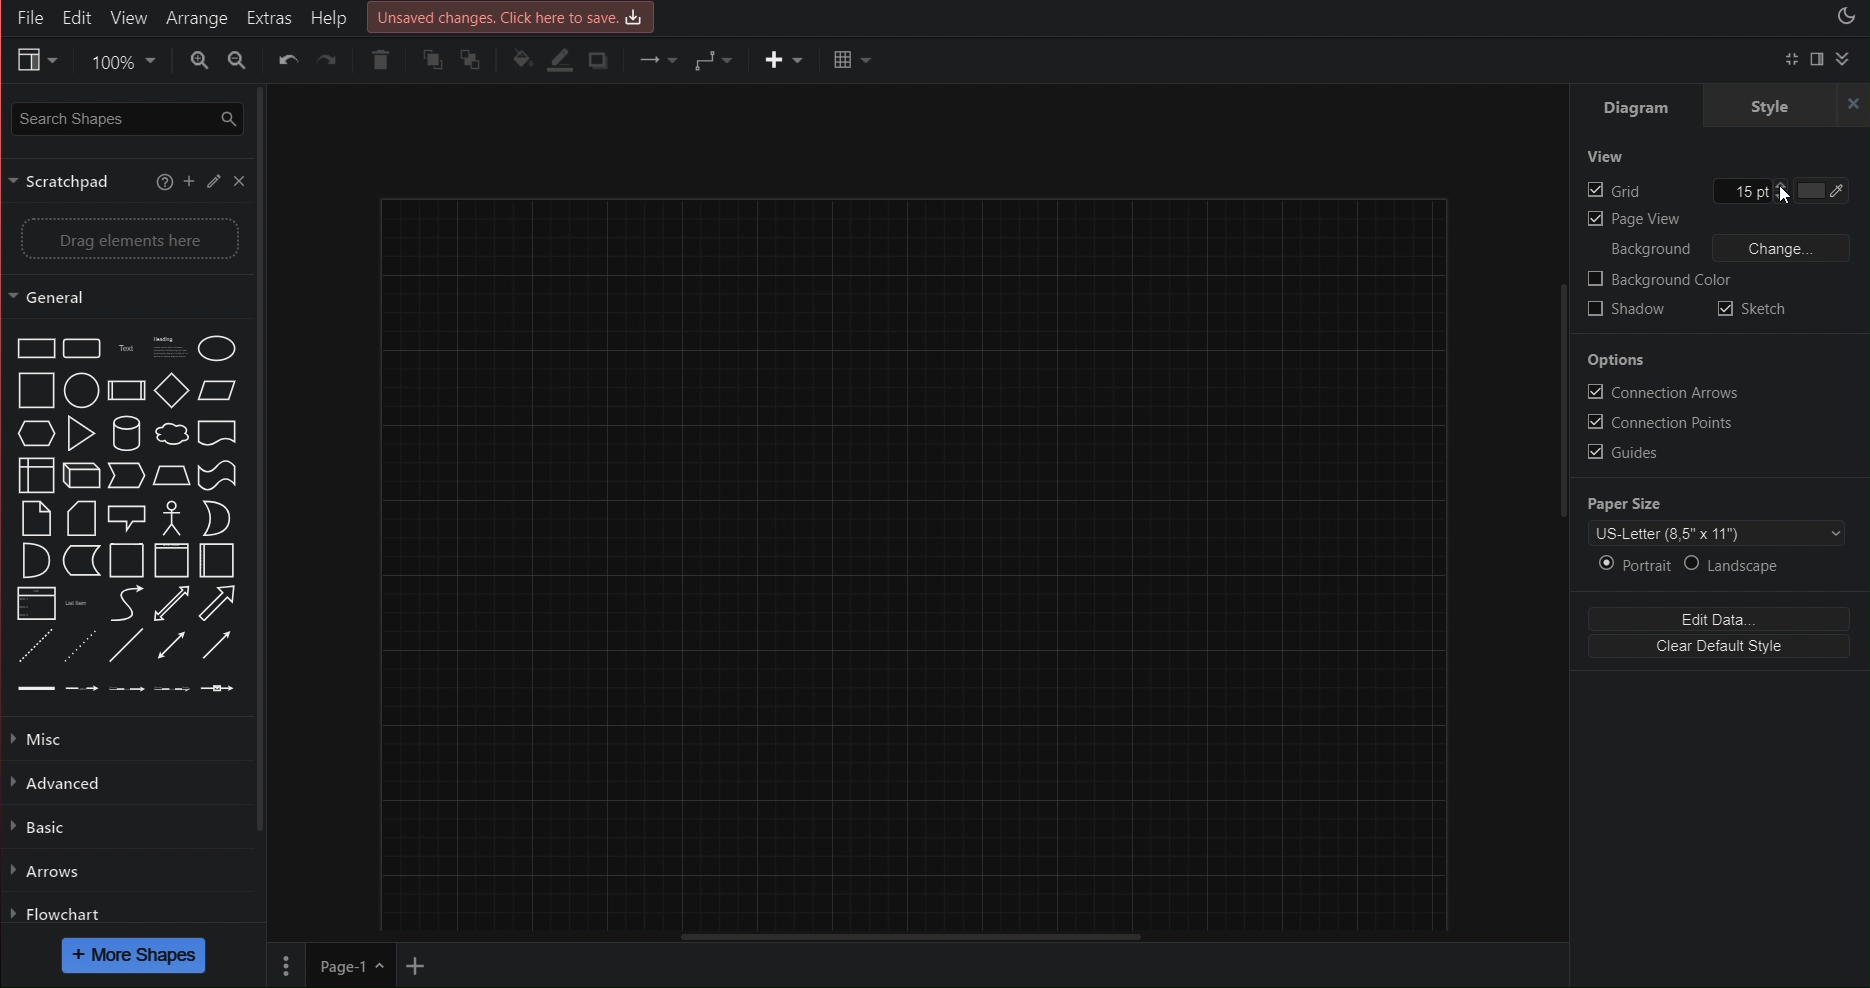 The height and width of the screenshot is (988, 1870). I want to click on Waypoints, so click(709, 62).